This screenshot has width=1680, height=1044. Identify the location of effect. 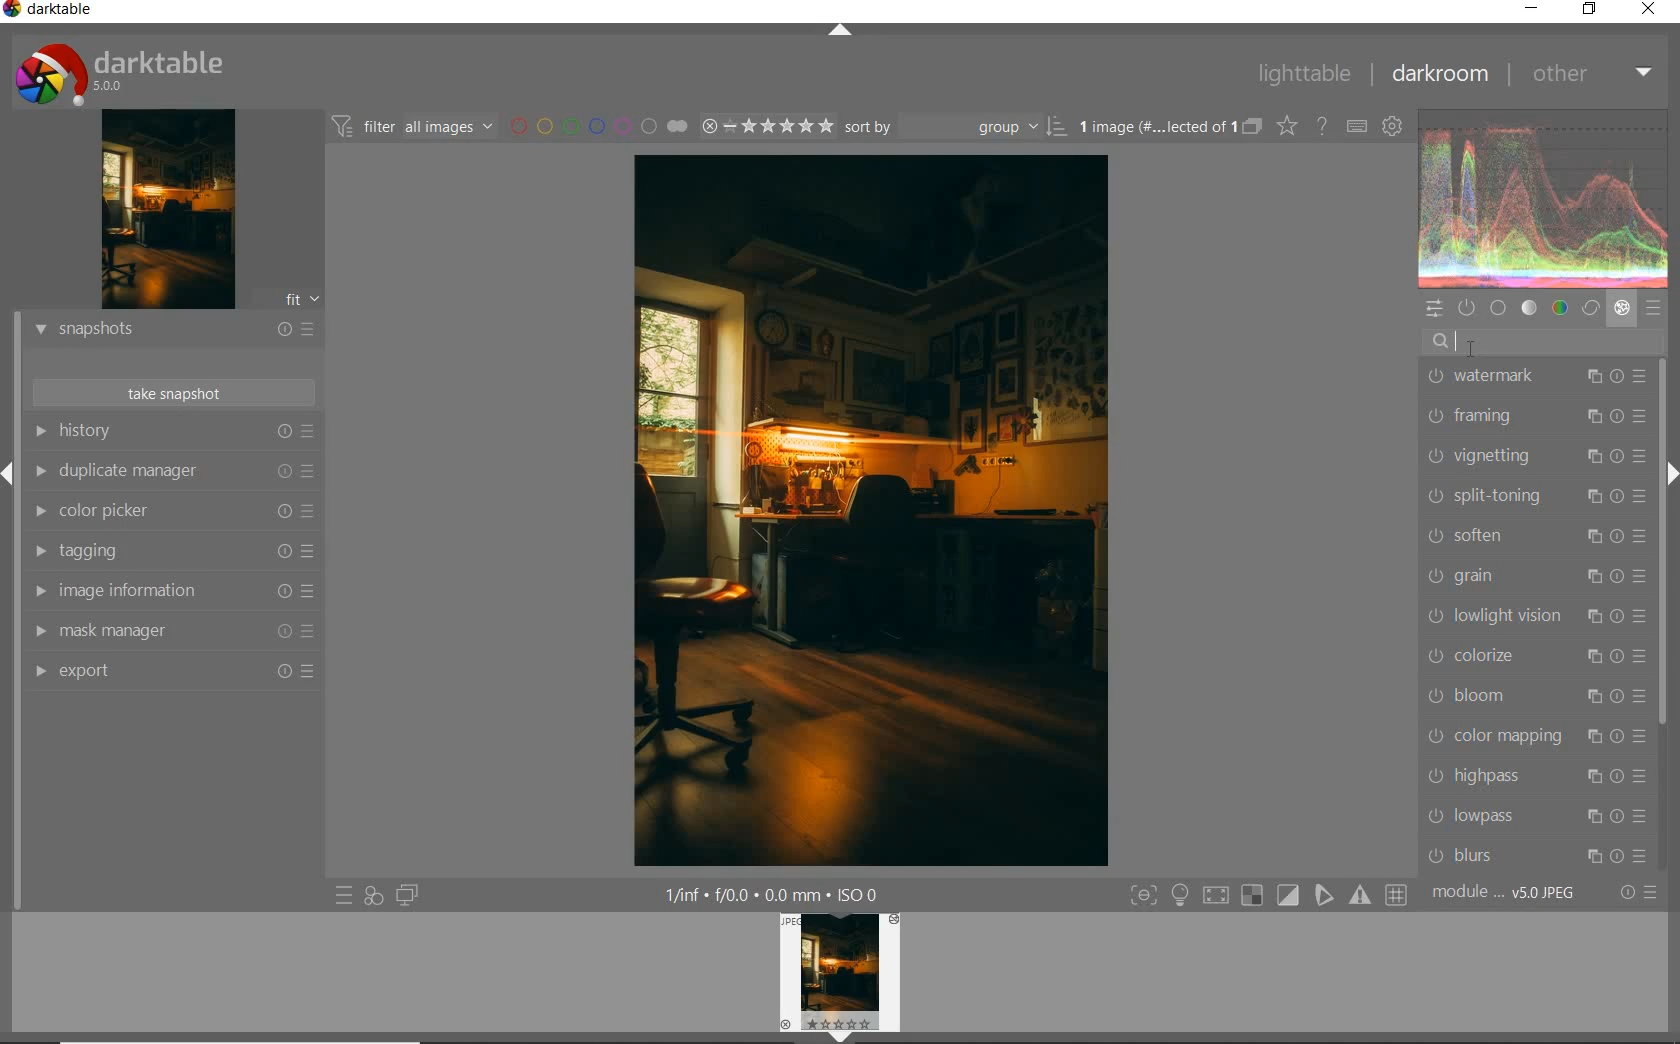
(1622, 307).